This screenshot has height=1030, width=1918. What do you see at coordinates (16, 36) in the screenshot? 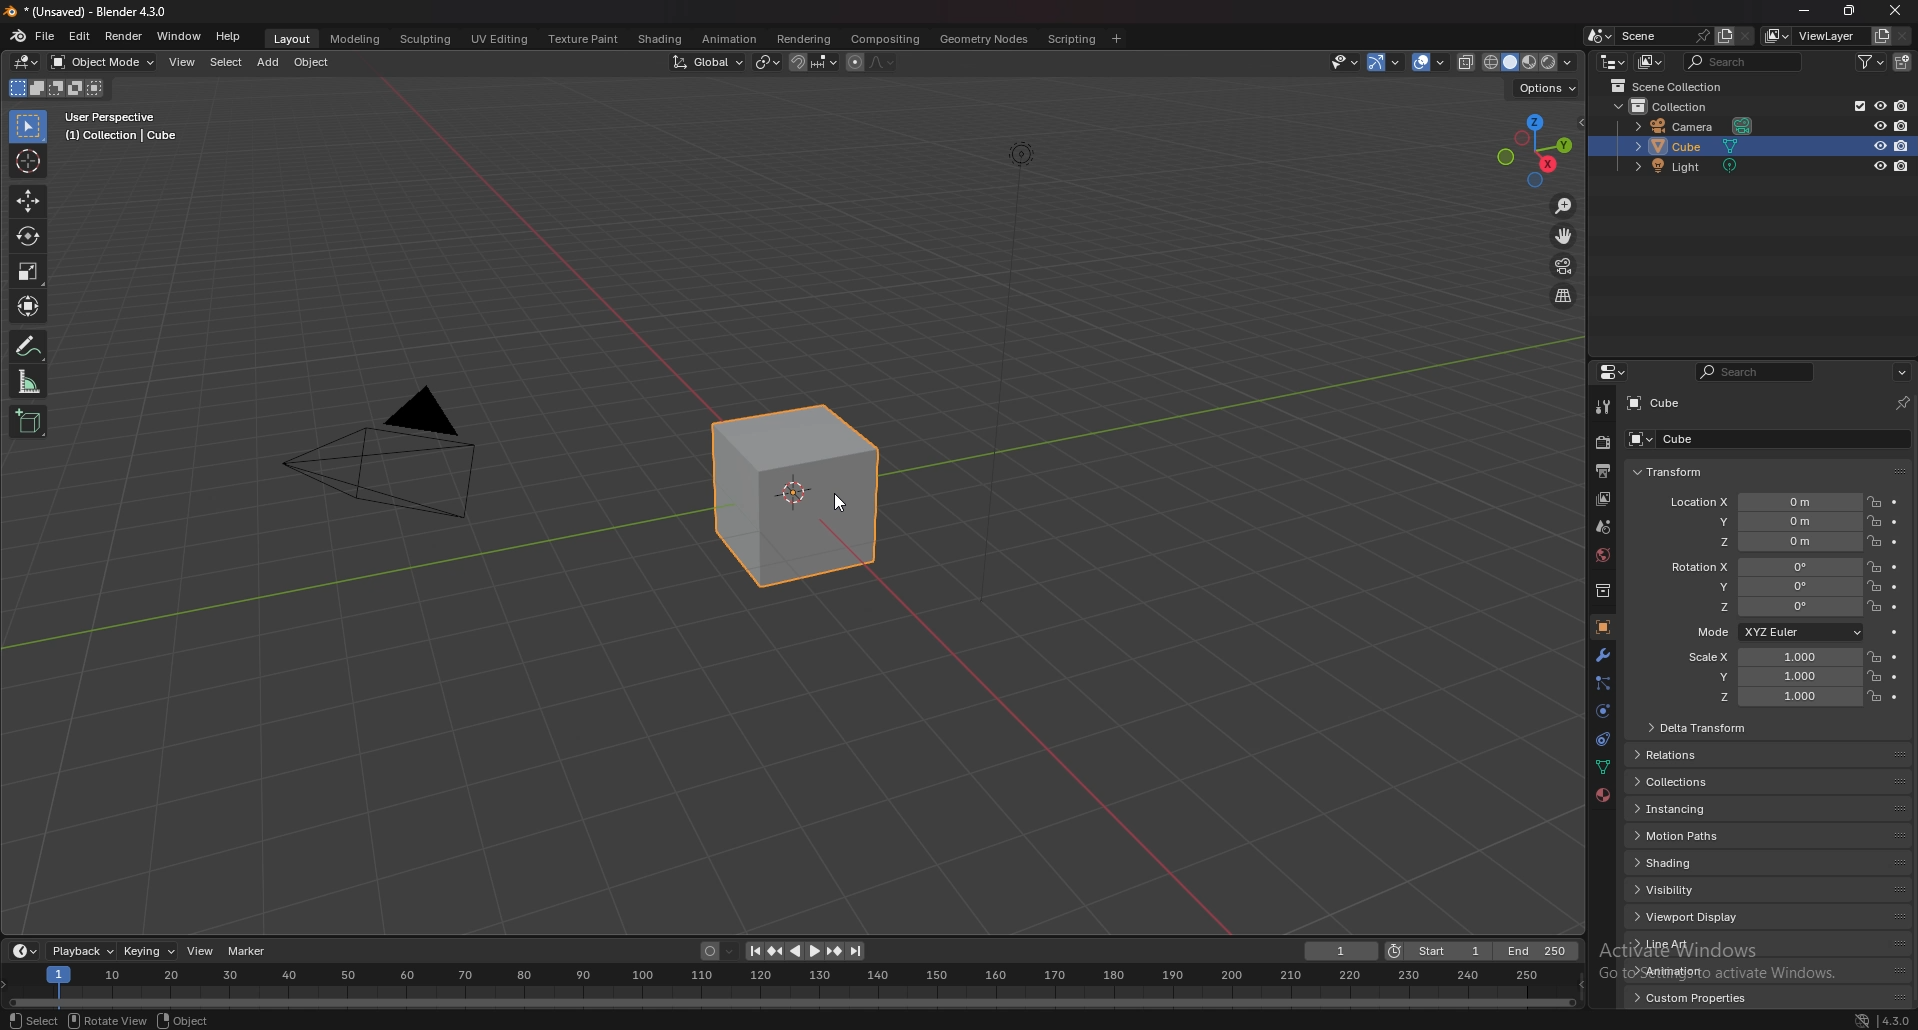
I see `blender` at bounding box center [16, 36].